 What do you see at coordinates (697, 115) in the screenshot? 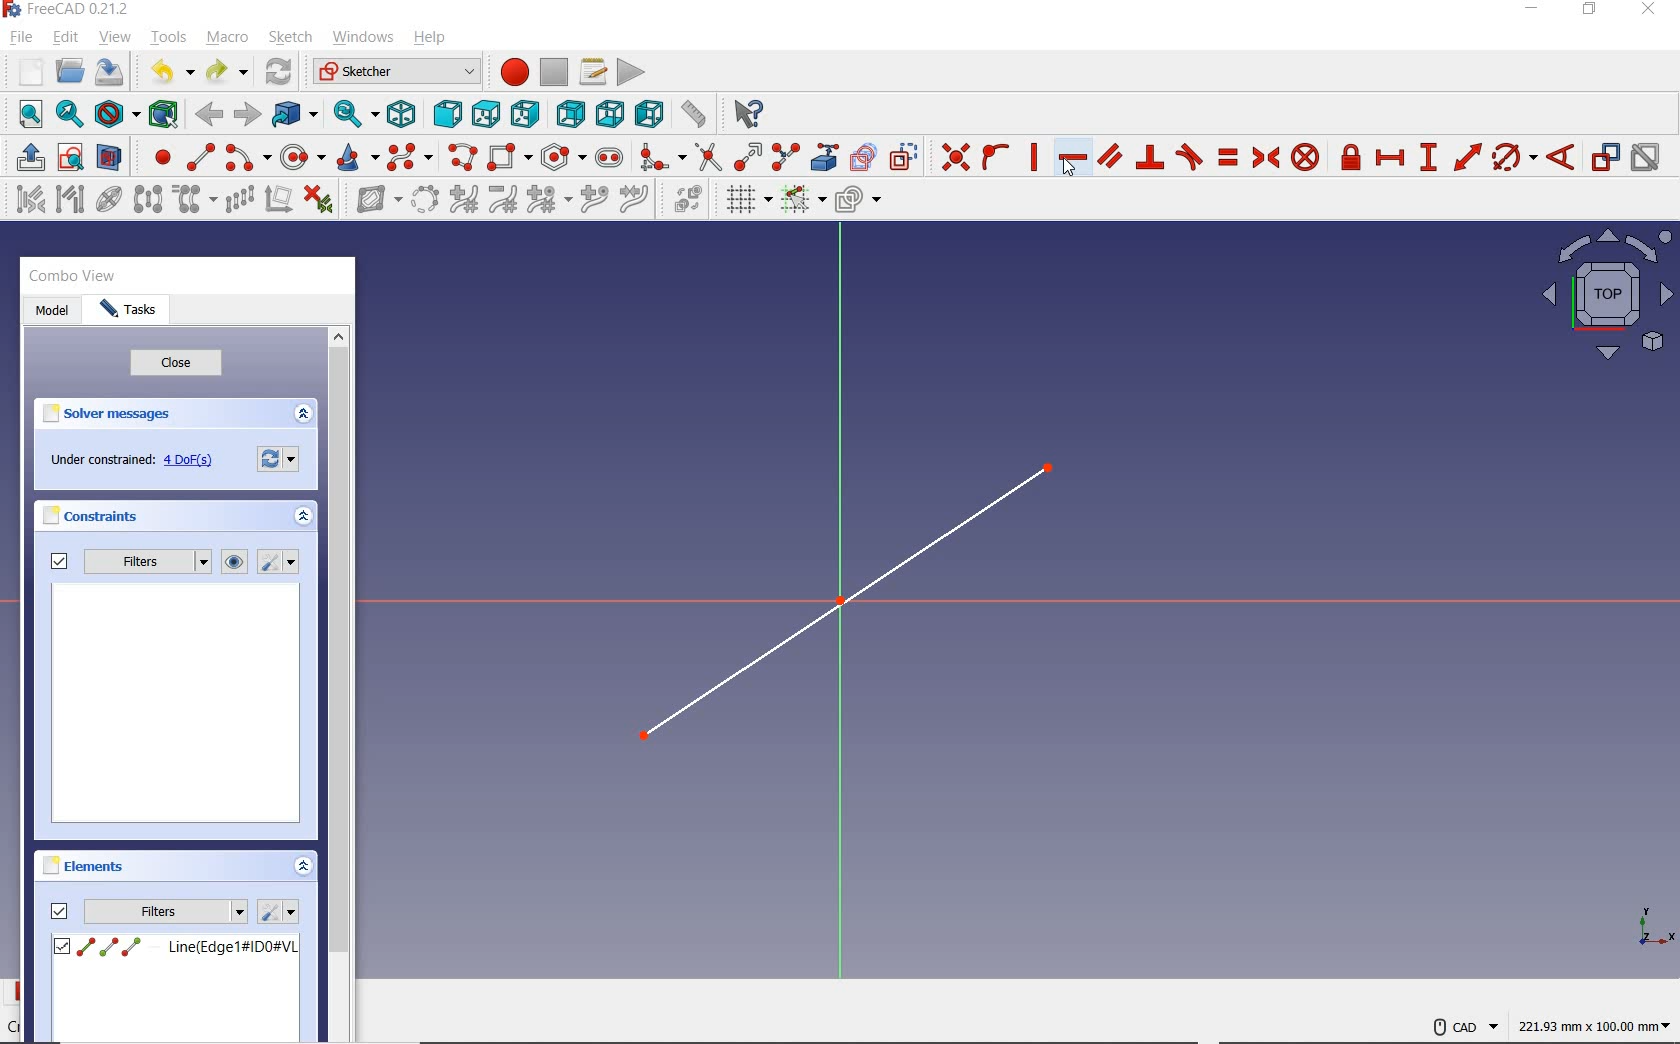
I see `MEASURE DISTANCE` at bounding box center [697, 115].